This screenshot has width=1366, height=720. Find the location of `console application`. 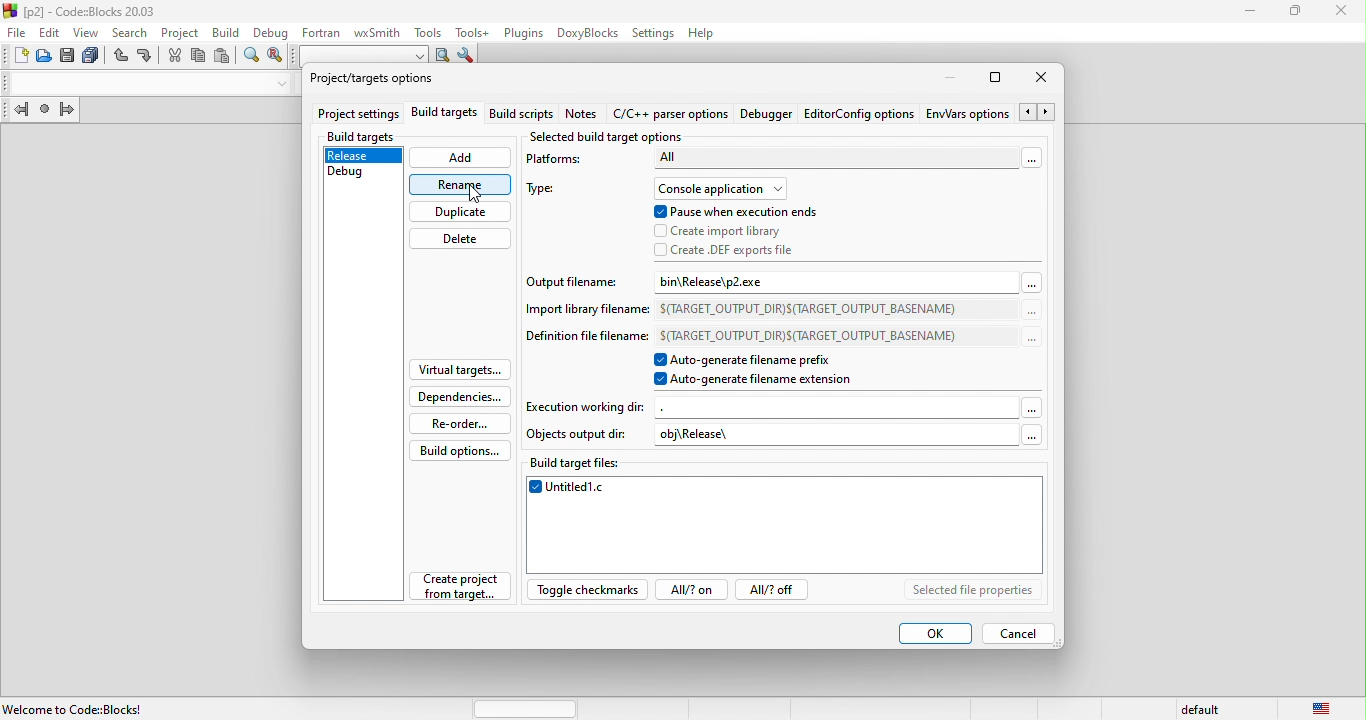

console application is located at coordinates (722, 188).